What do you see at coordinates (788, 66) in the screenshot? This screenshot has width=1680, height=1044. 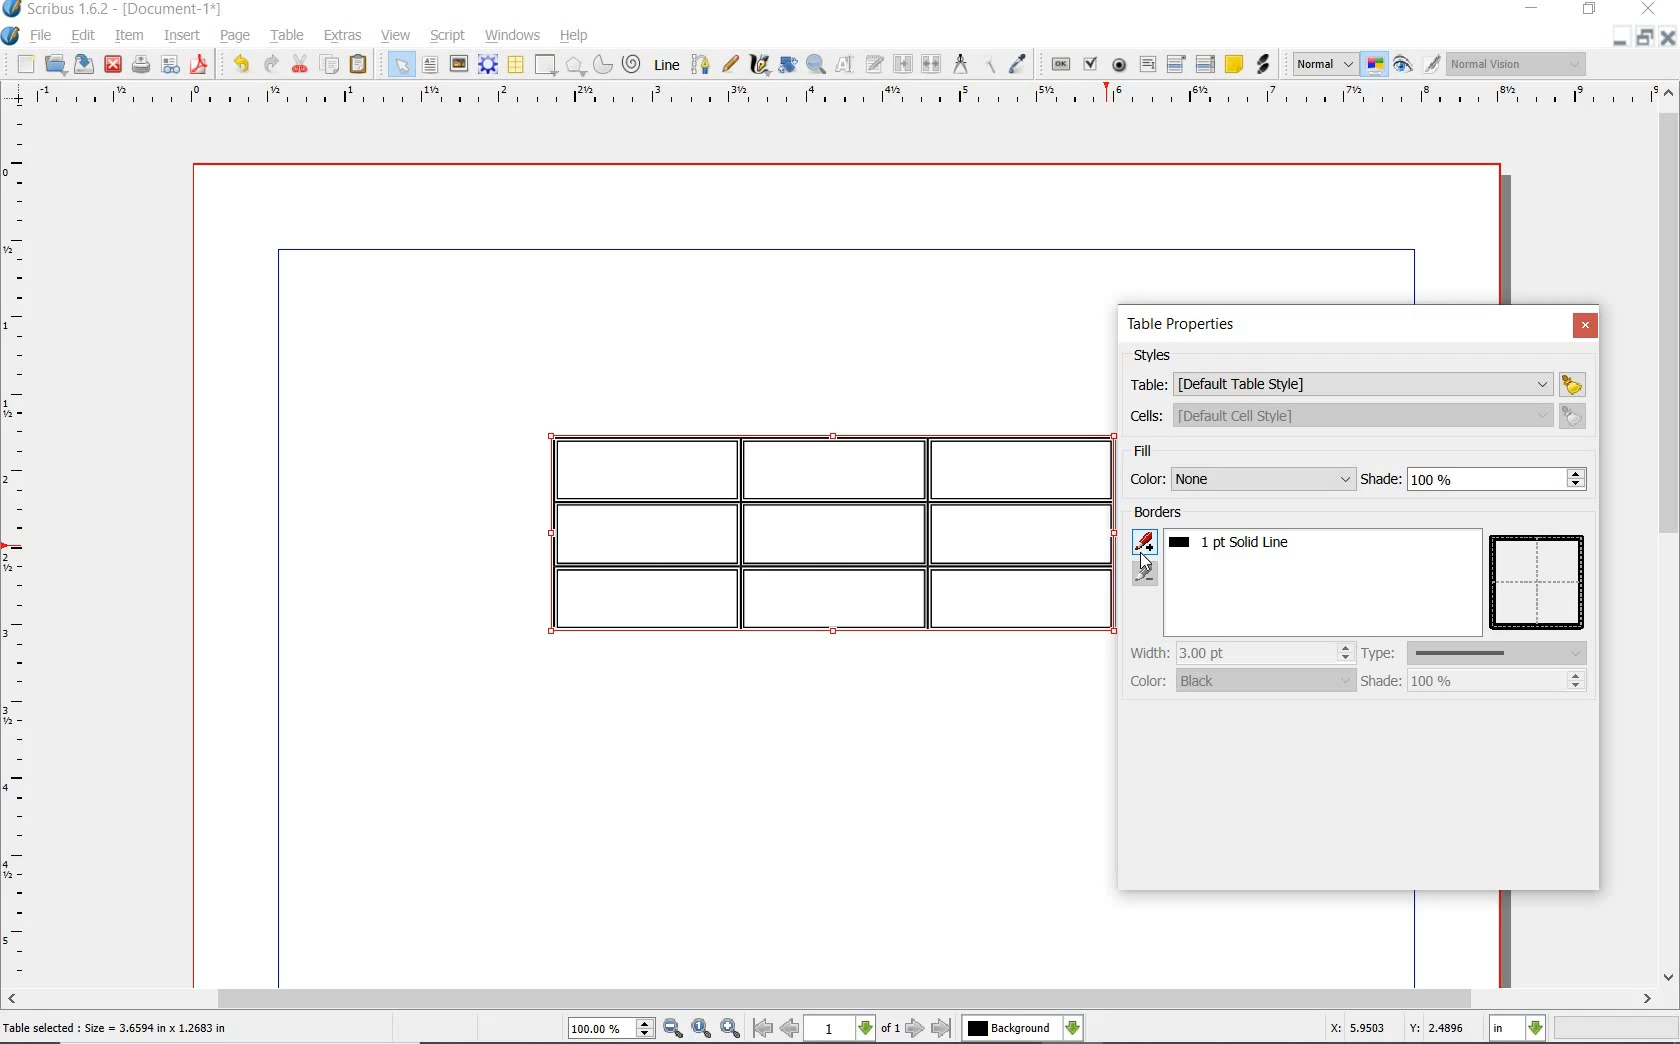 I see `rotate item` at bounding box center [788, 66].